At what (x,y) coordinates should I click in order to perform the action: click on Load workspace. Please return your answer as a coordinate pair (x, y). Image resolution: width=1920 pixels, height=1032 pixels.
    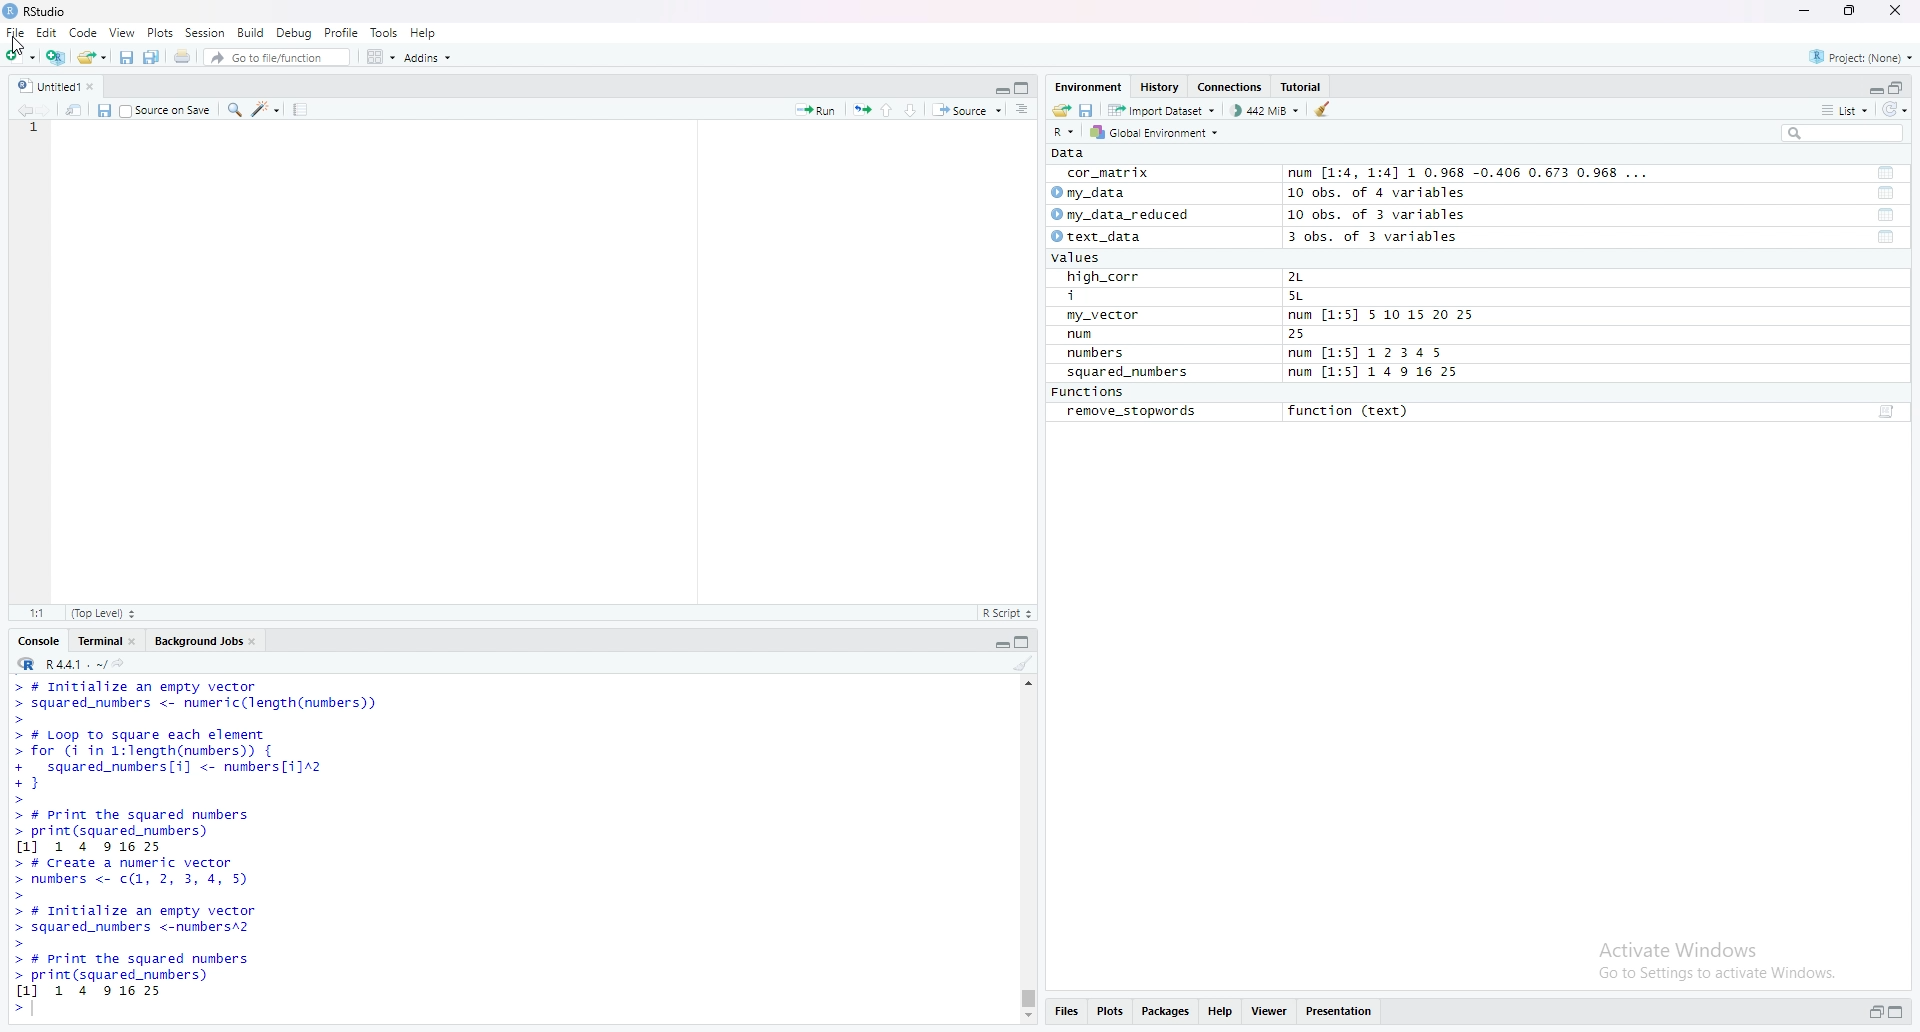
    Looking at the image, I should click on (1058, 111).